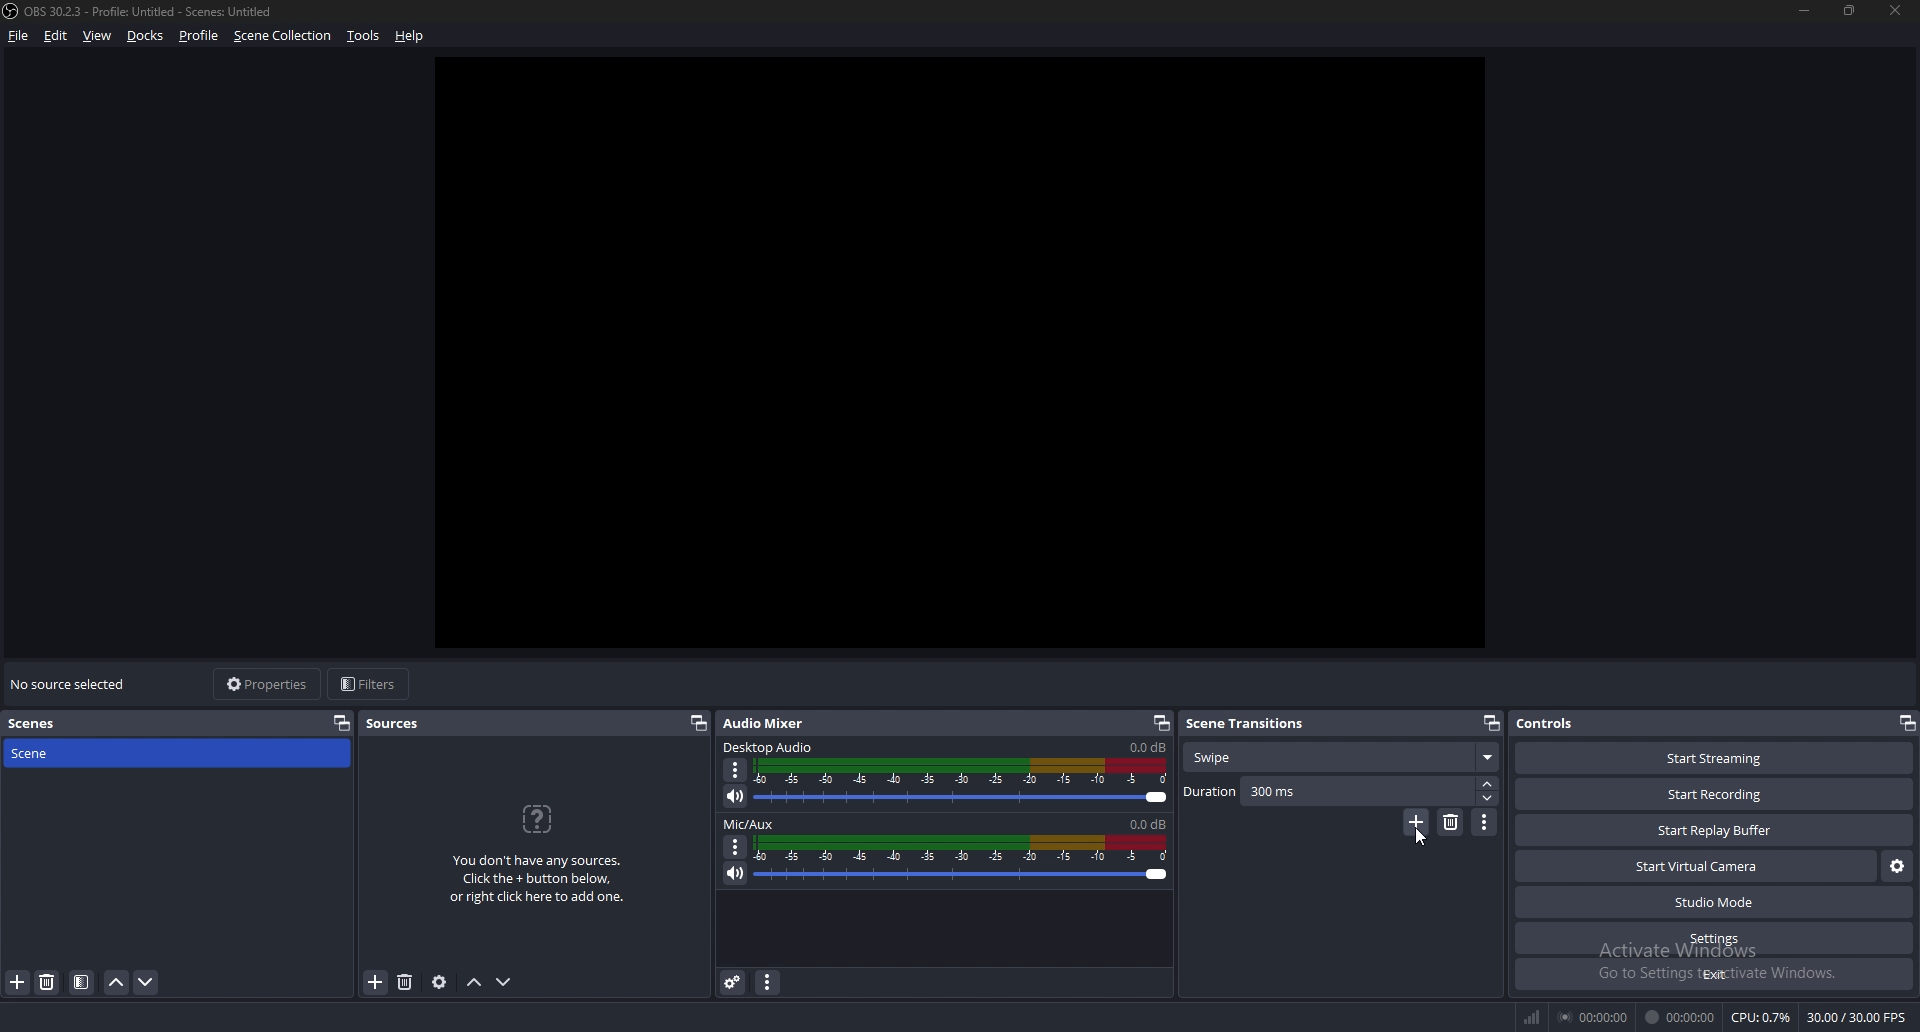 The width and height of the screenshot is (1920, 1032). Describe the element at coordinates (1804, 12) in the screenshot. I see `minimize` at that location.